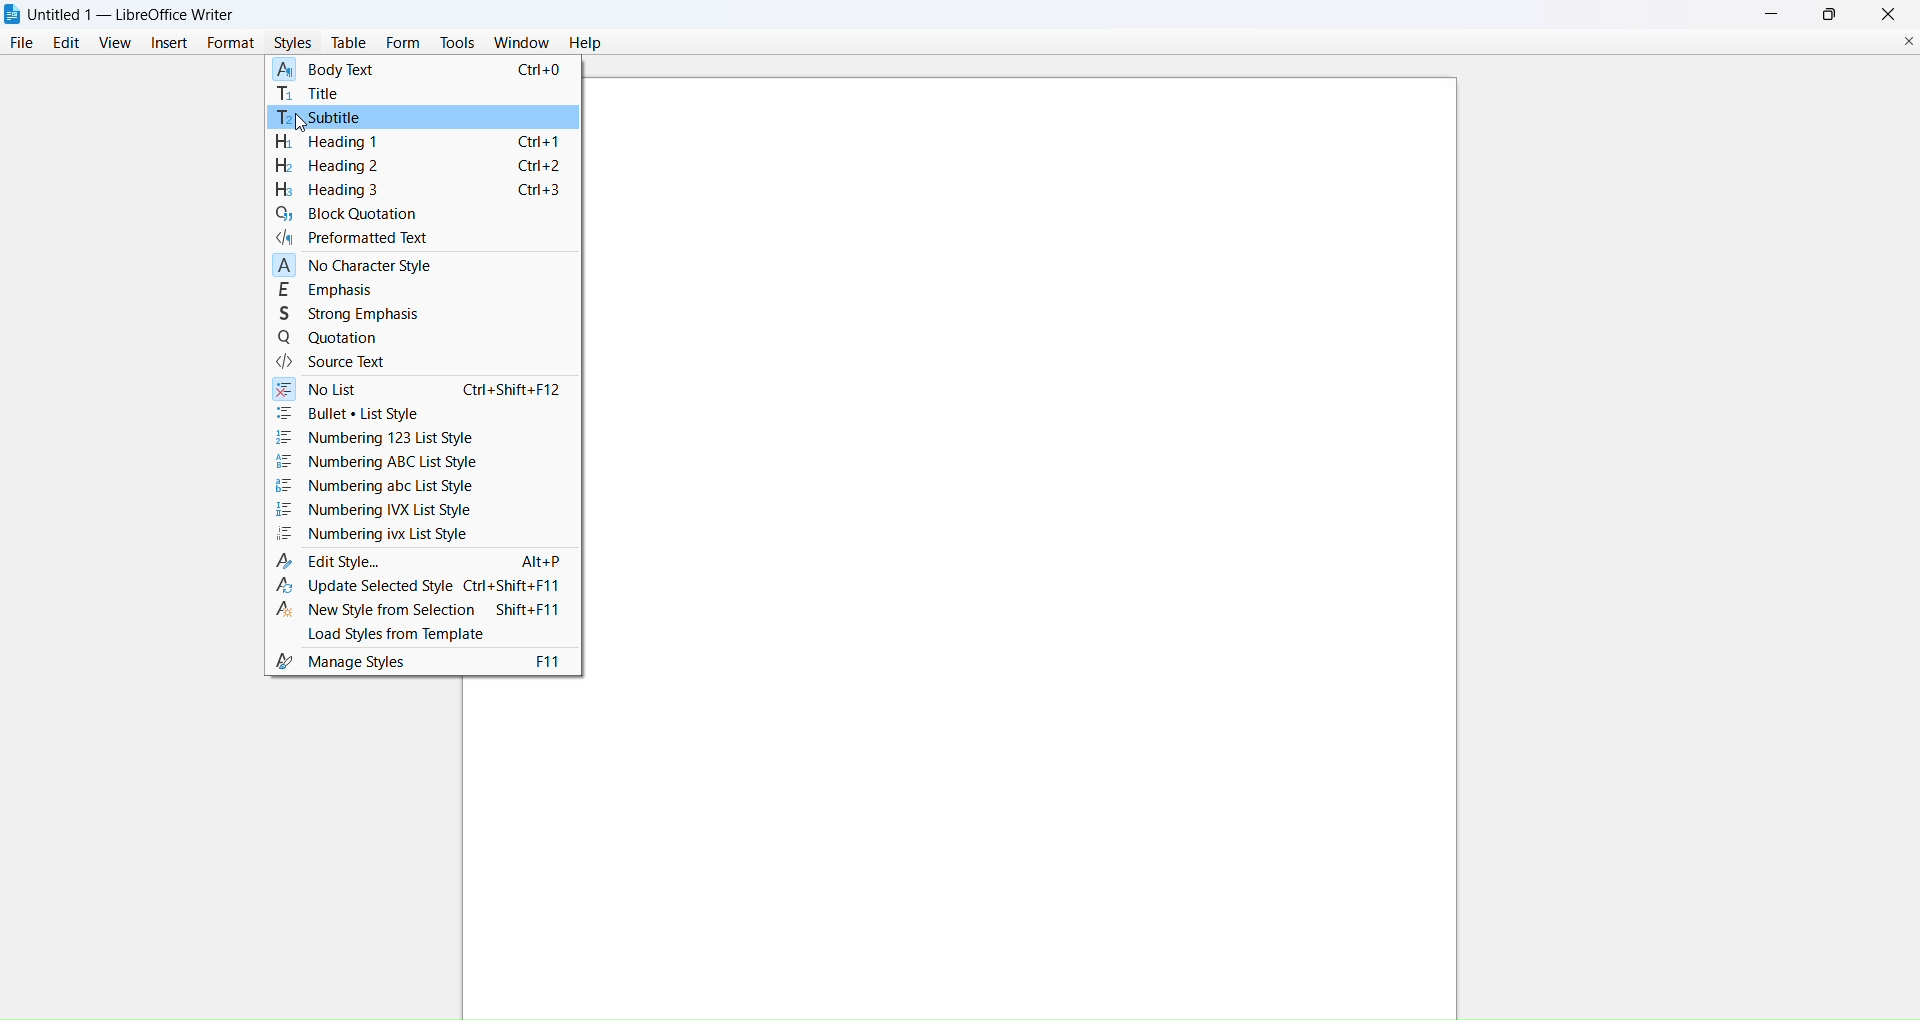  What do you see at coordinates (374, 511) in the screenshot?
I see `numbering IVX style` at bounding box center [374, 511].